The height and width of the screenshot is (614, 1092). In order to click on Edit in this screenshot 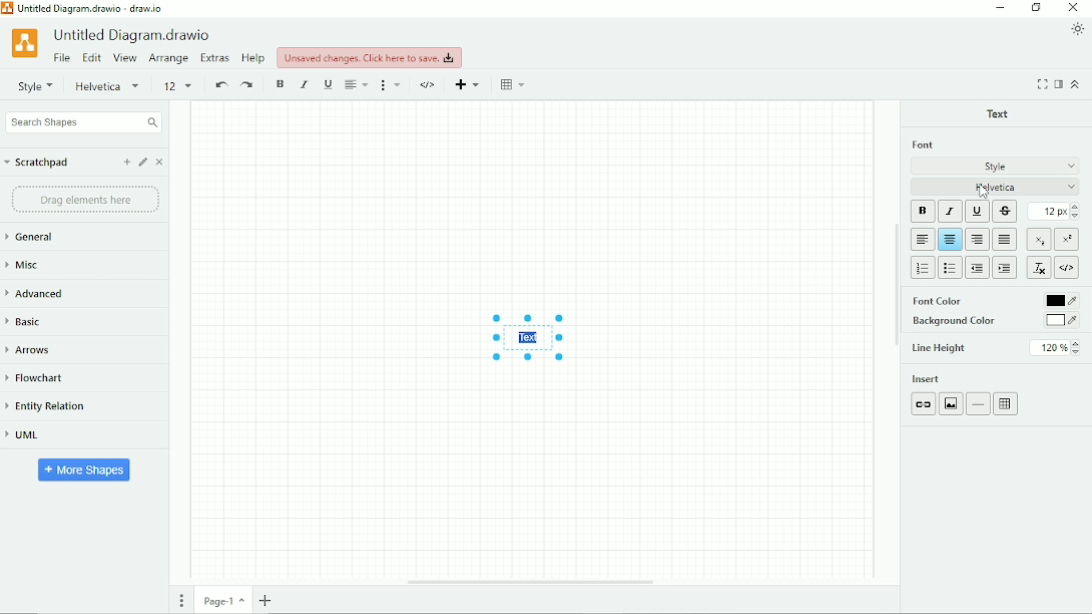, I will do `click(92, 58)`.